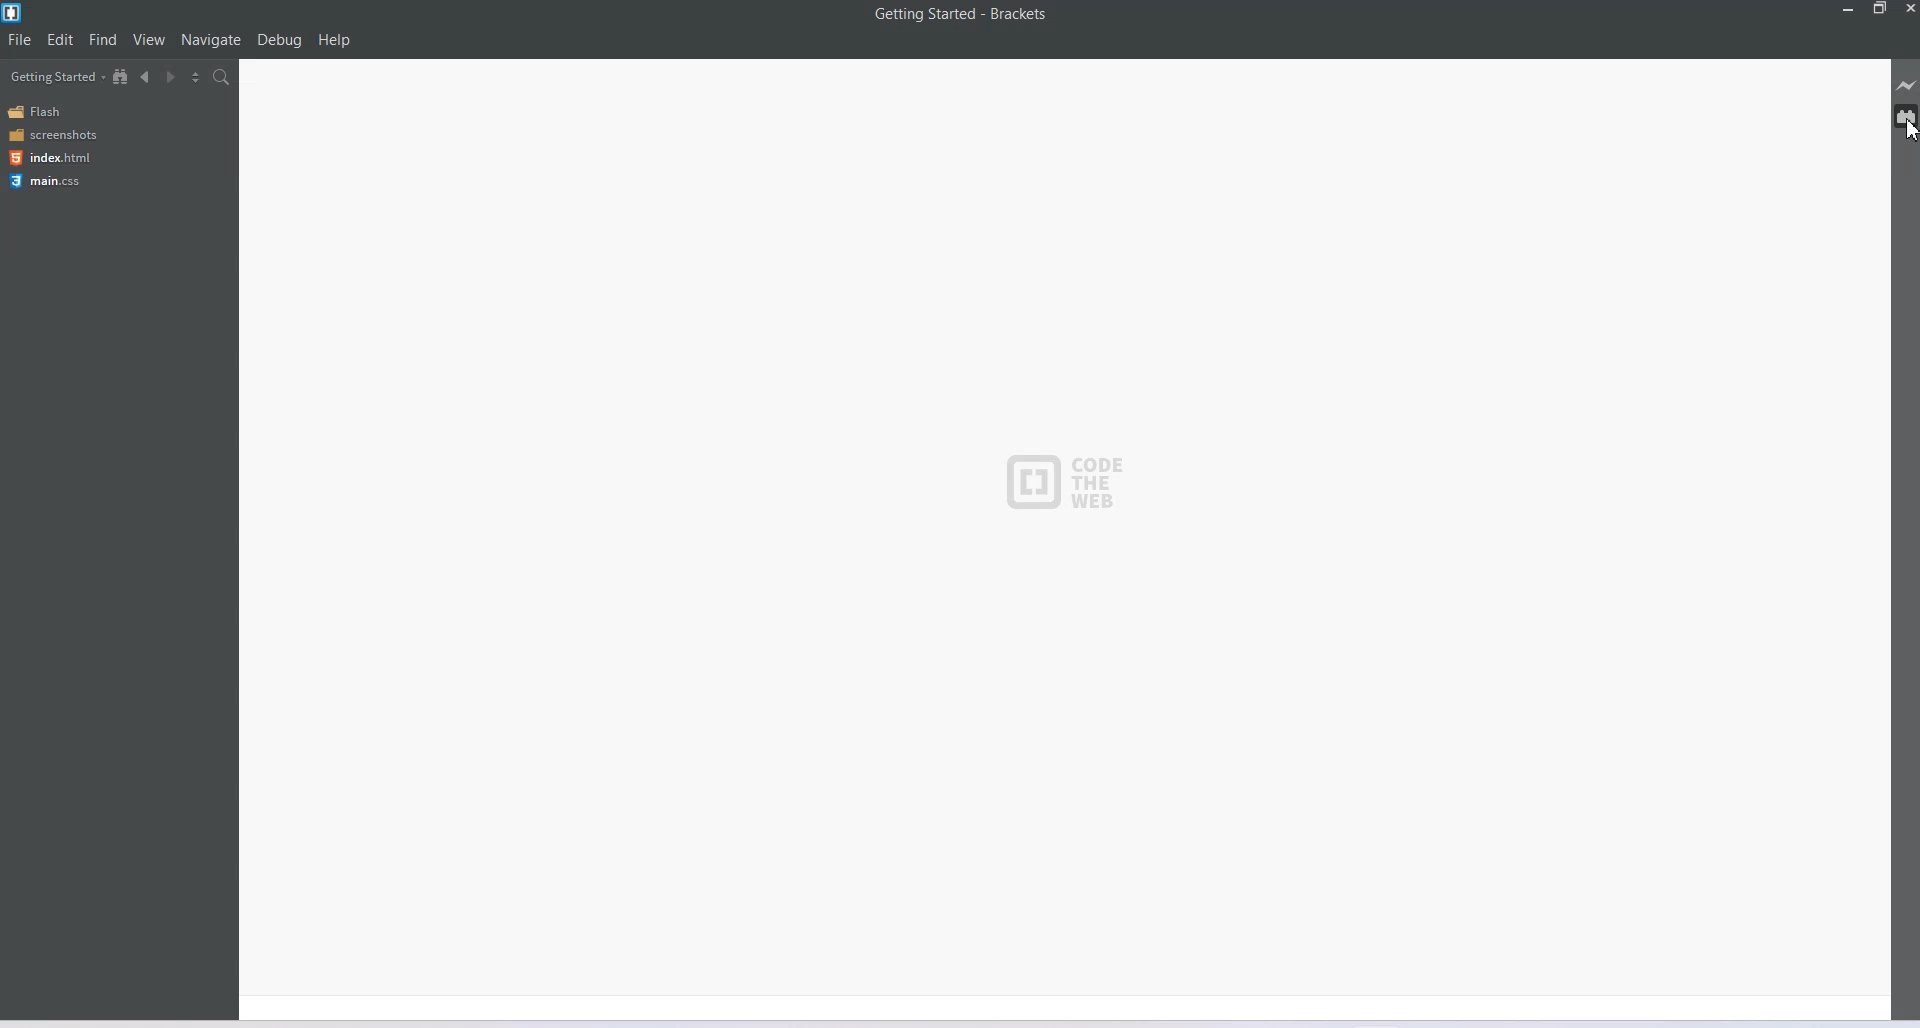 The image size is (1920, 1028). Describe the element at coordinates (121, 75) in the screenshot. I see `Show file in Tree` at that location.